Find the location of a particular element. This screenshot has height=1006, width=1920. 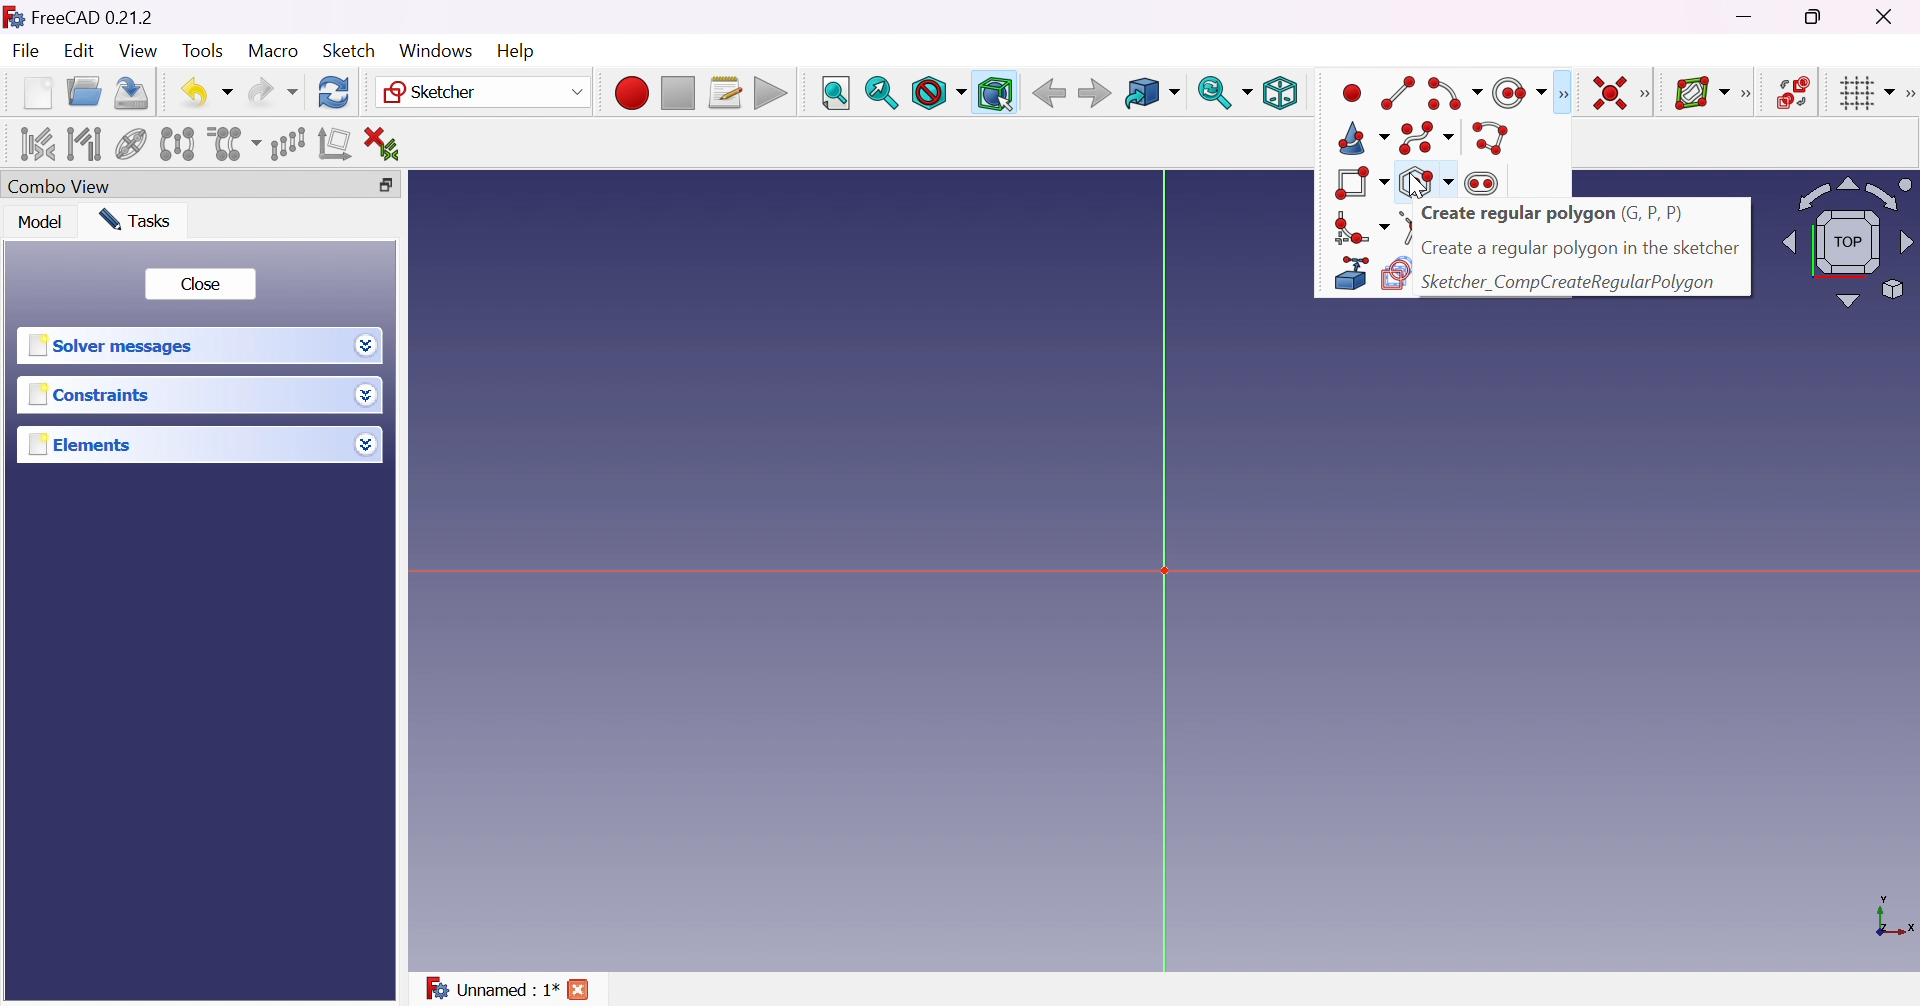

Back is located at coordinates (1045, 93).